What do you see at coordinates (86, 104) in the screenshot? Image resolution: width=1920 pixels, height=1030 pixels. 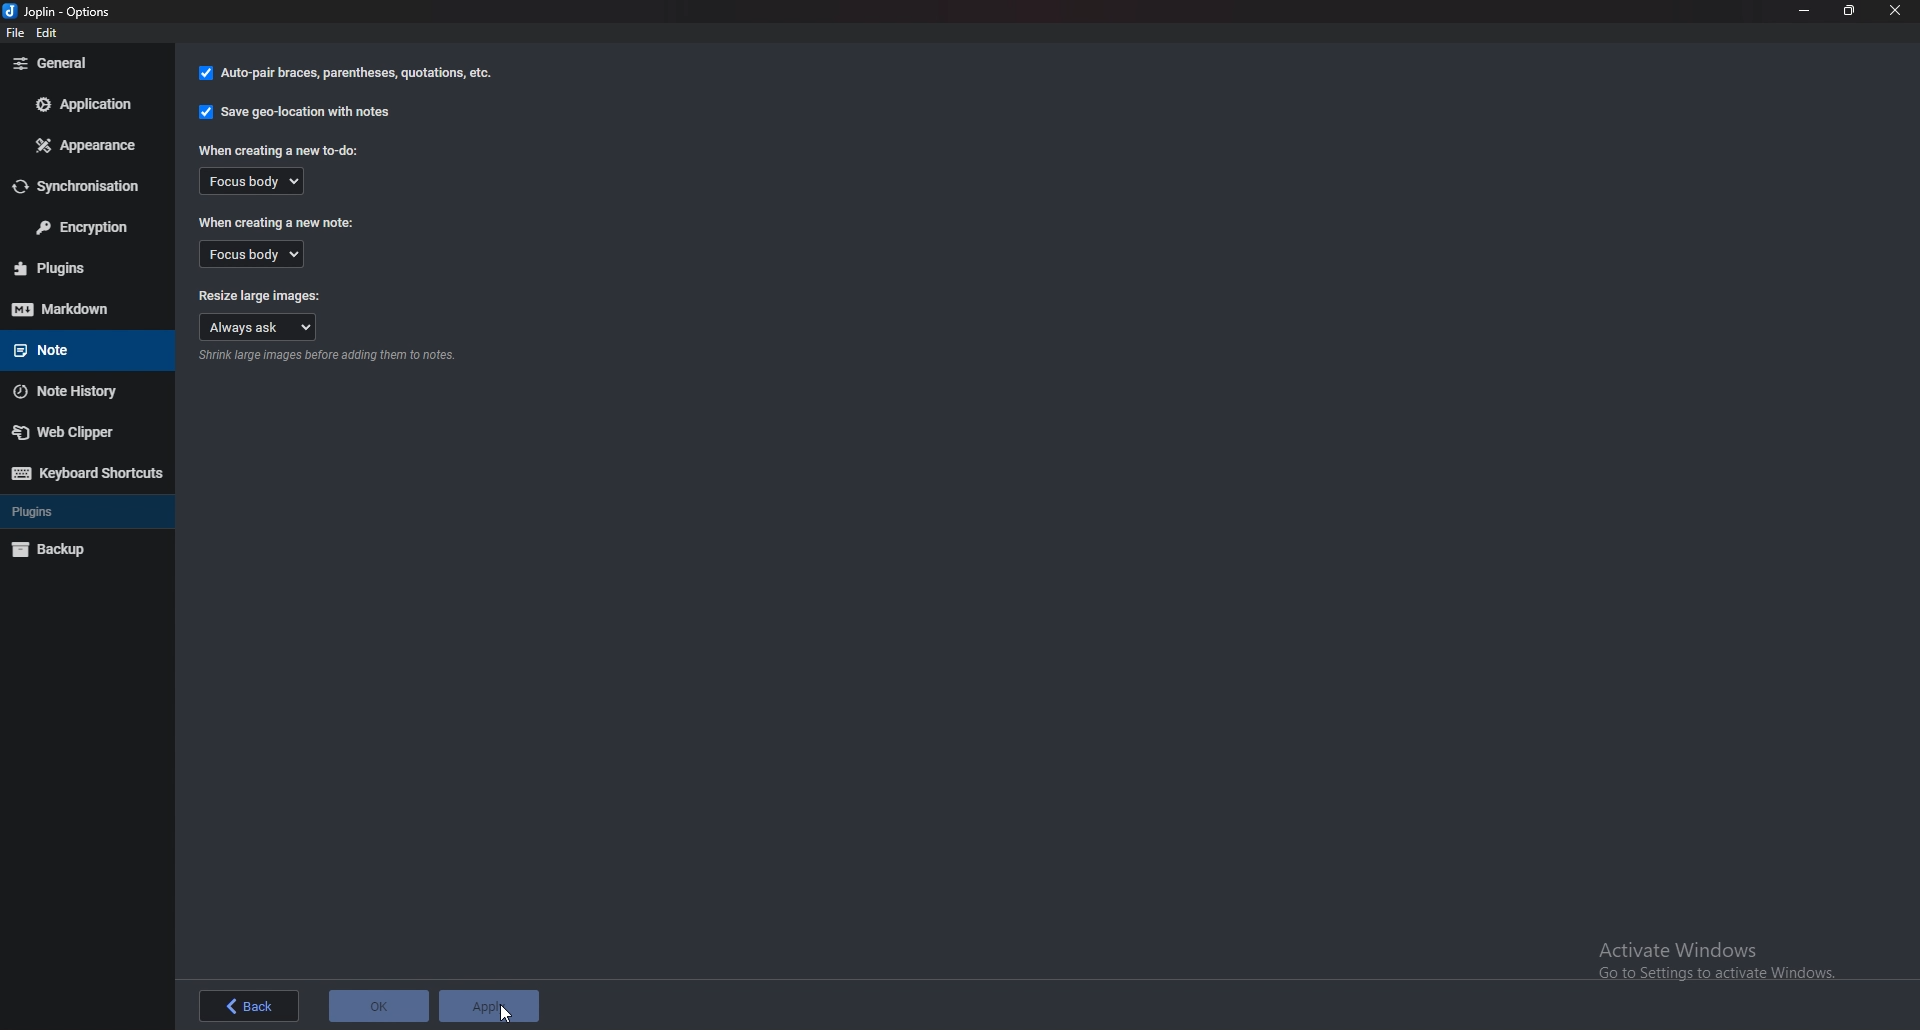 I see `Application` at bounding box center [86, 104].